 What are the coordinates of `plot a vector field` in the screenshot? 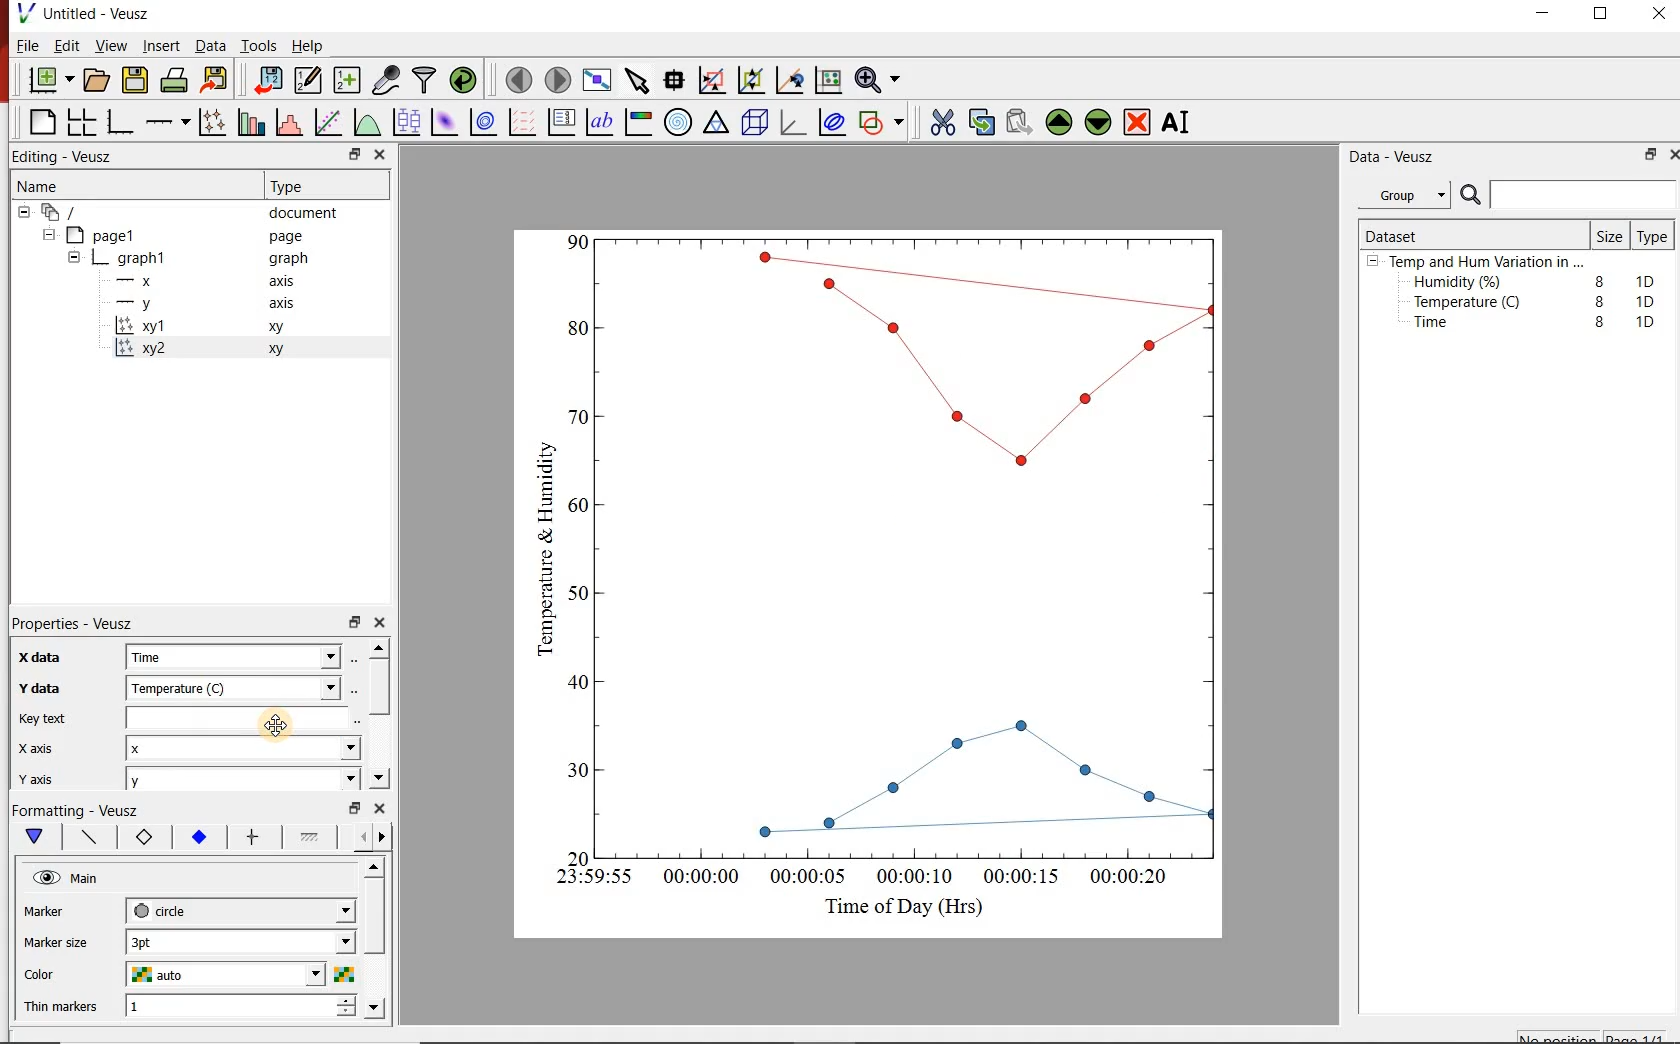 It's located at (523, 122).